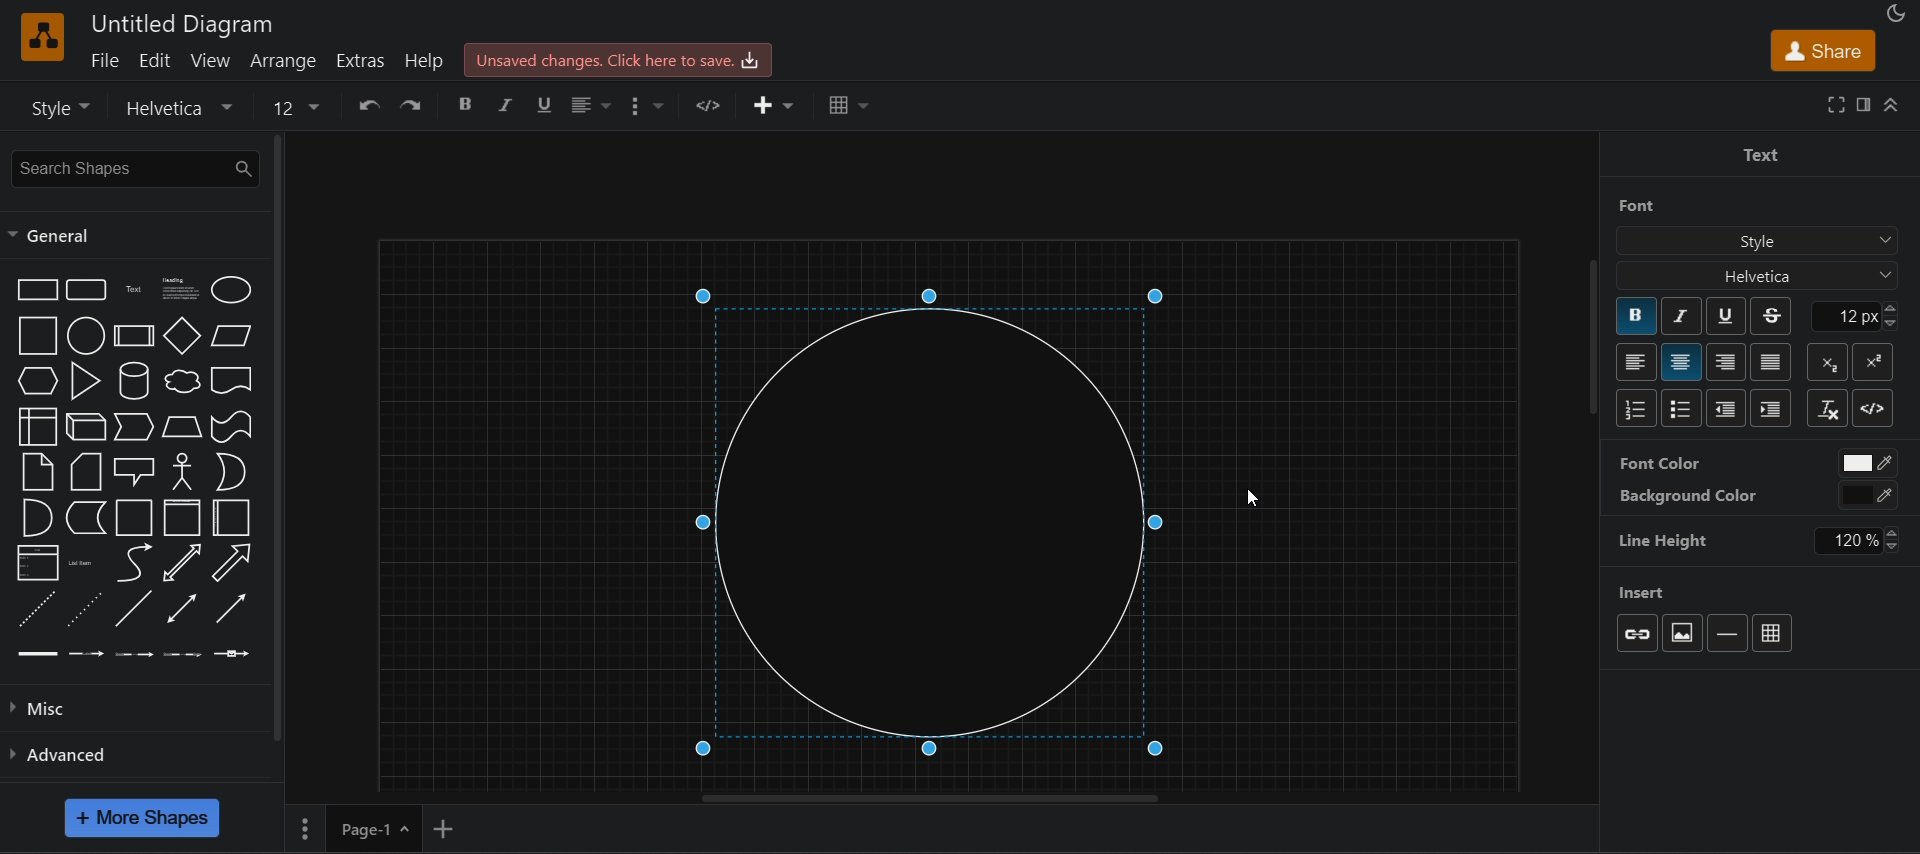  What do you see at coordinates (185, 474) in the screenshot?
I see `actor` at bounding box center [185, 474].